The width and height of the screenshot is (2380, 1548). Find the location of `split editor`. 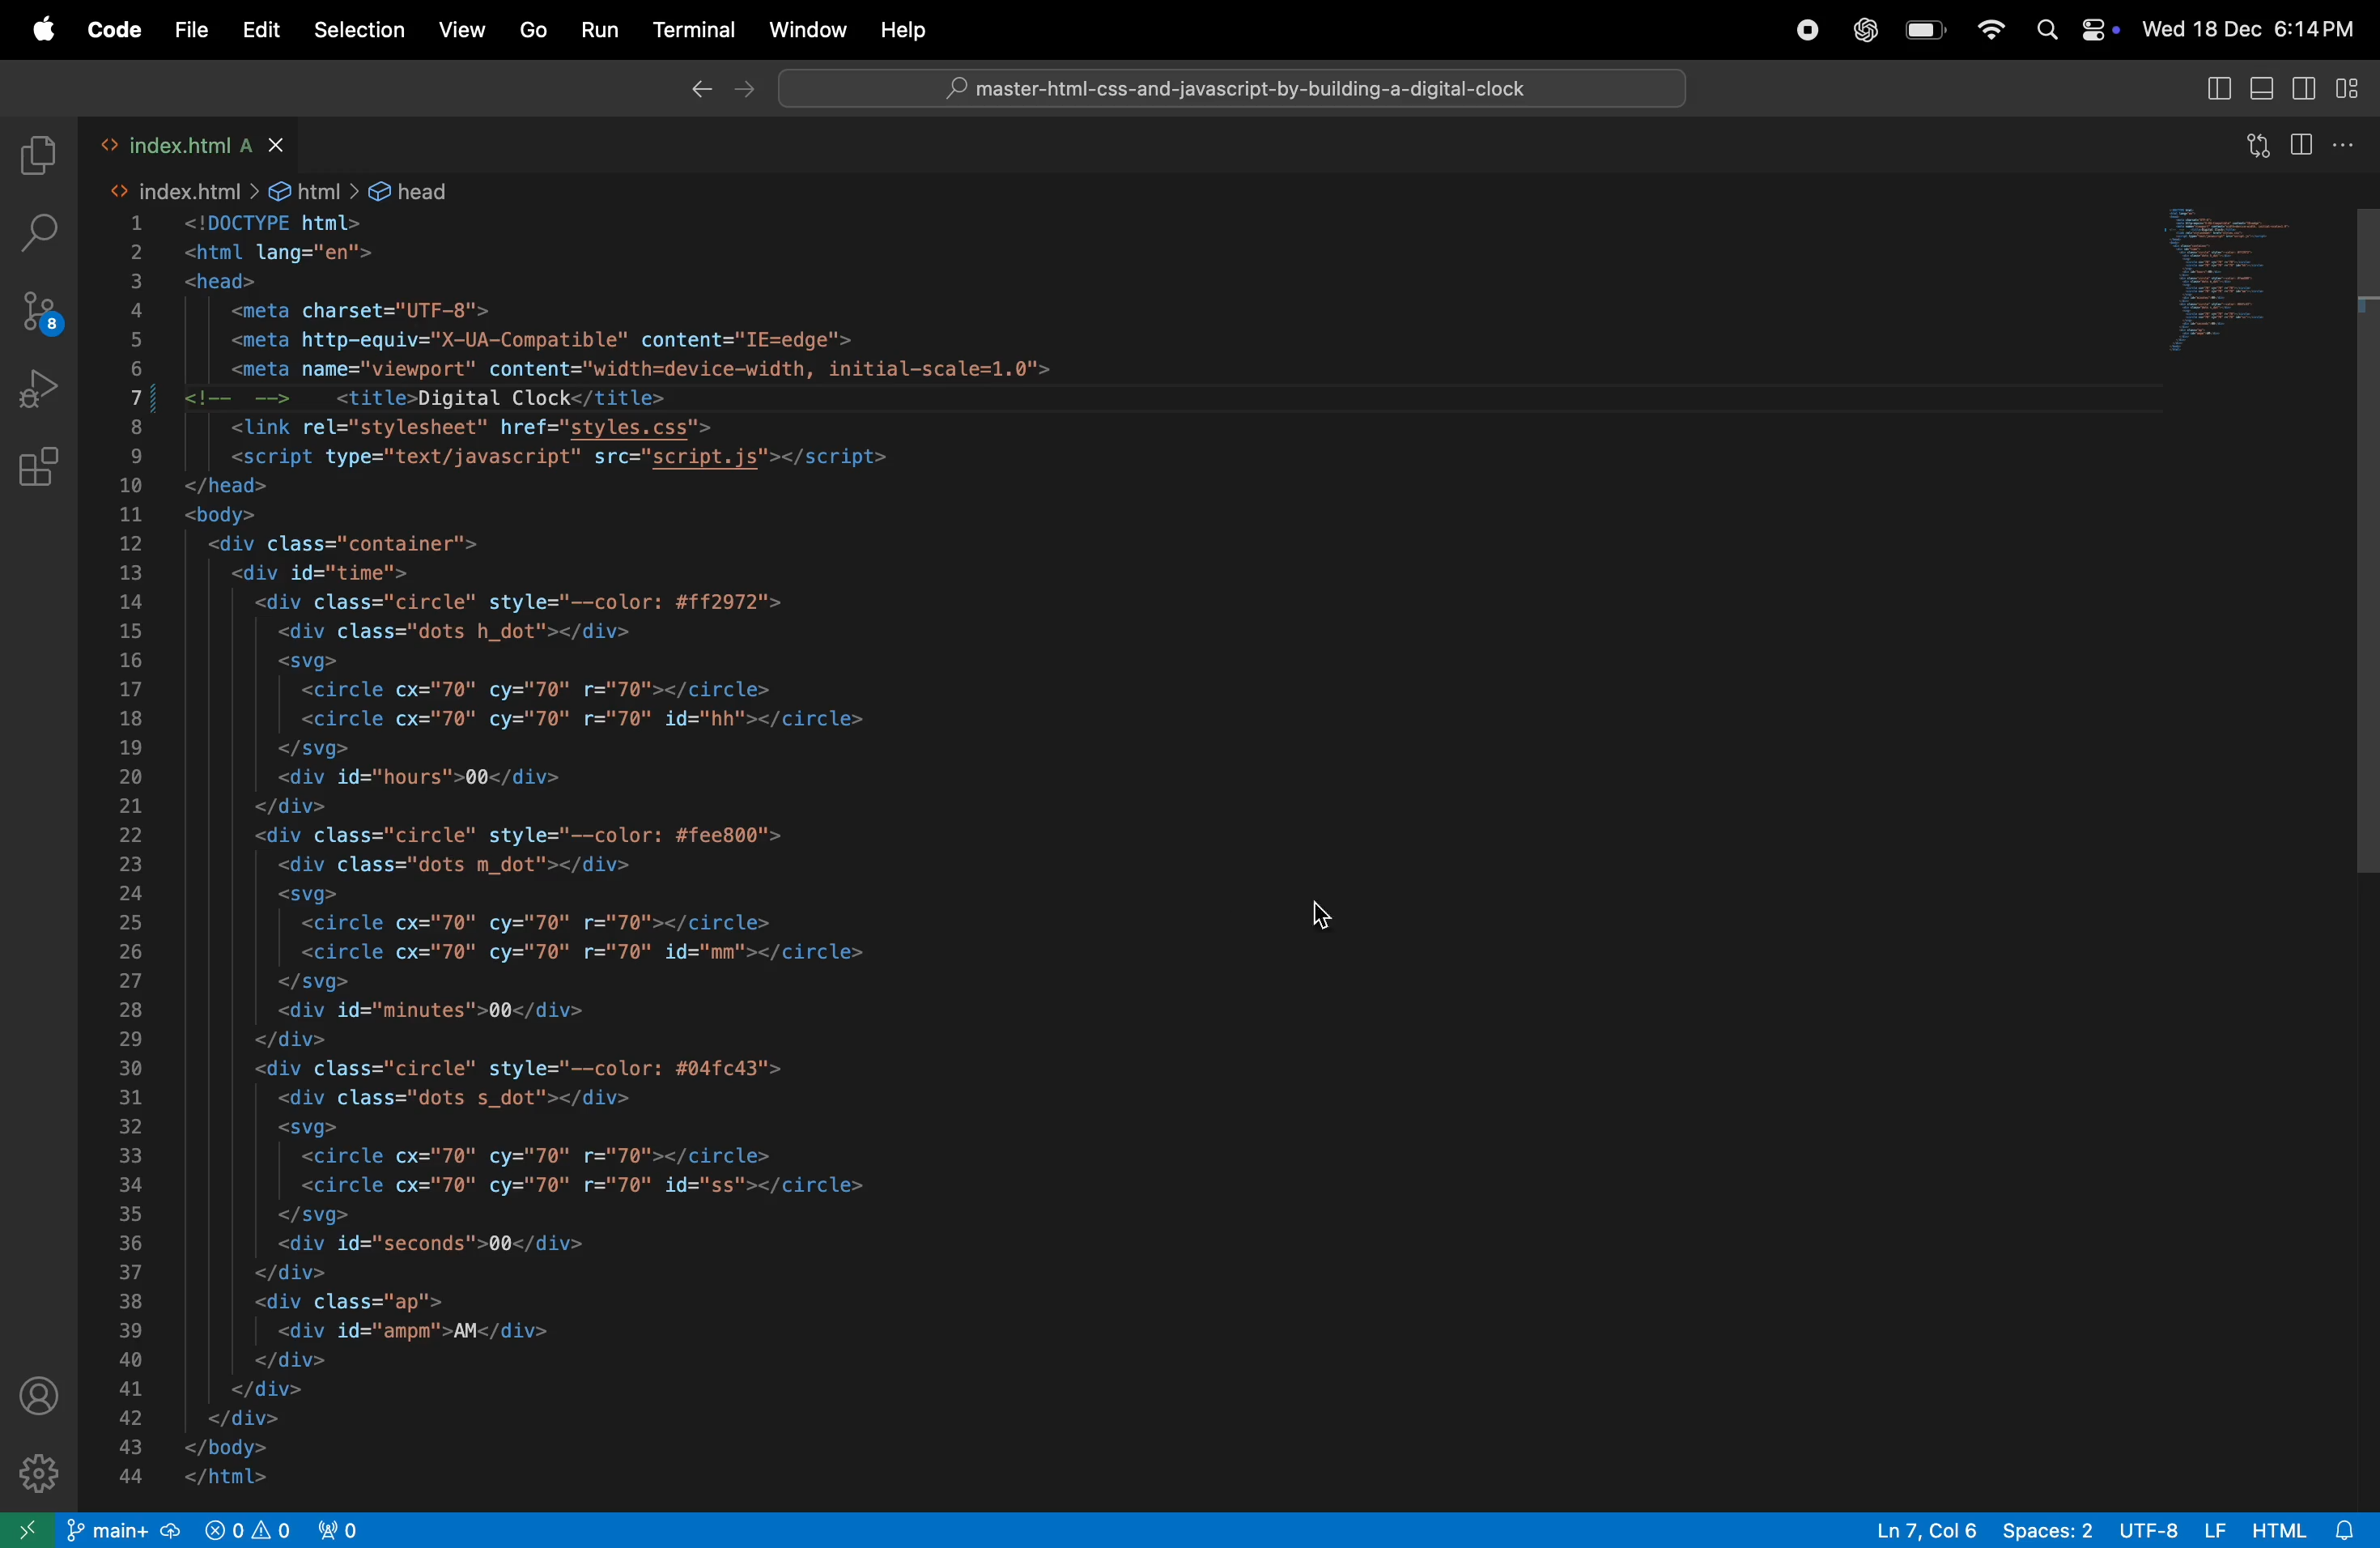

split editor is located at coordinates (2302, 145).